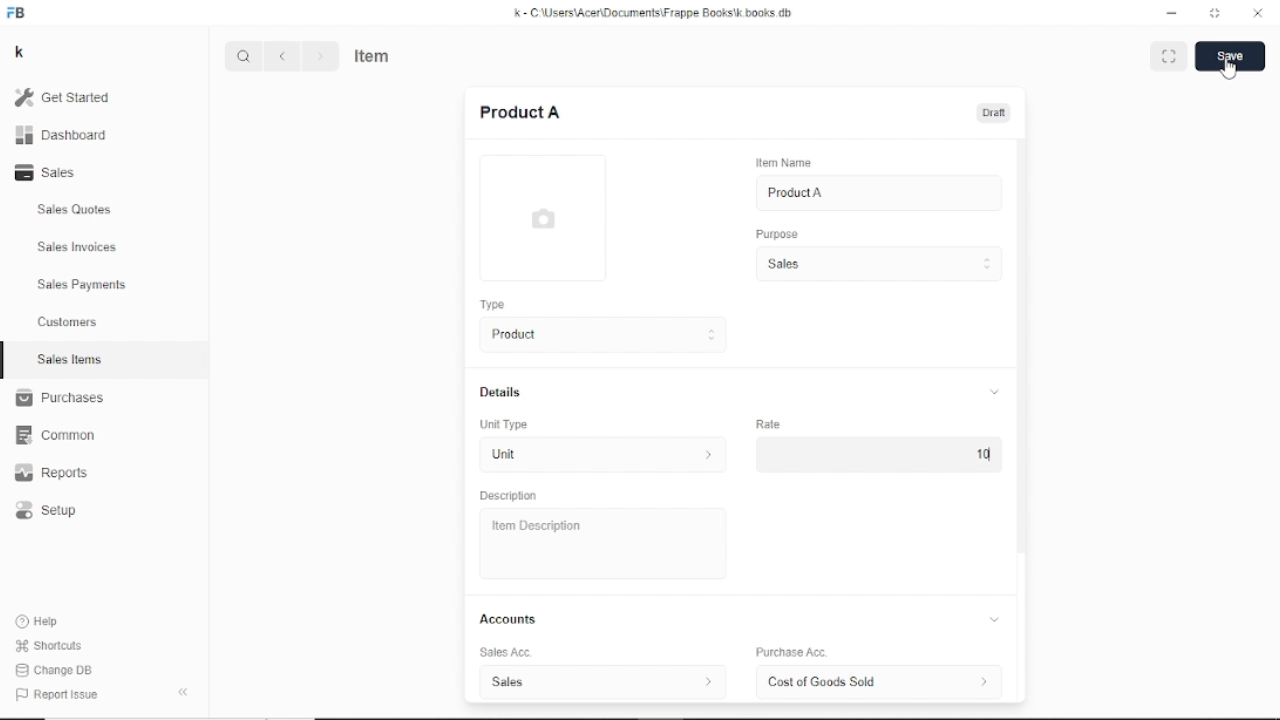 Image resolution: width=1280 pixels, height=720 pixels. Describe the element at coordinates (55, 436) in the screenshot. I see `Common` at that location.